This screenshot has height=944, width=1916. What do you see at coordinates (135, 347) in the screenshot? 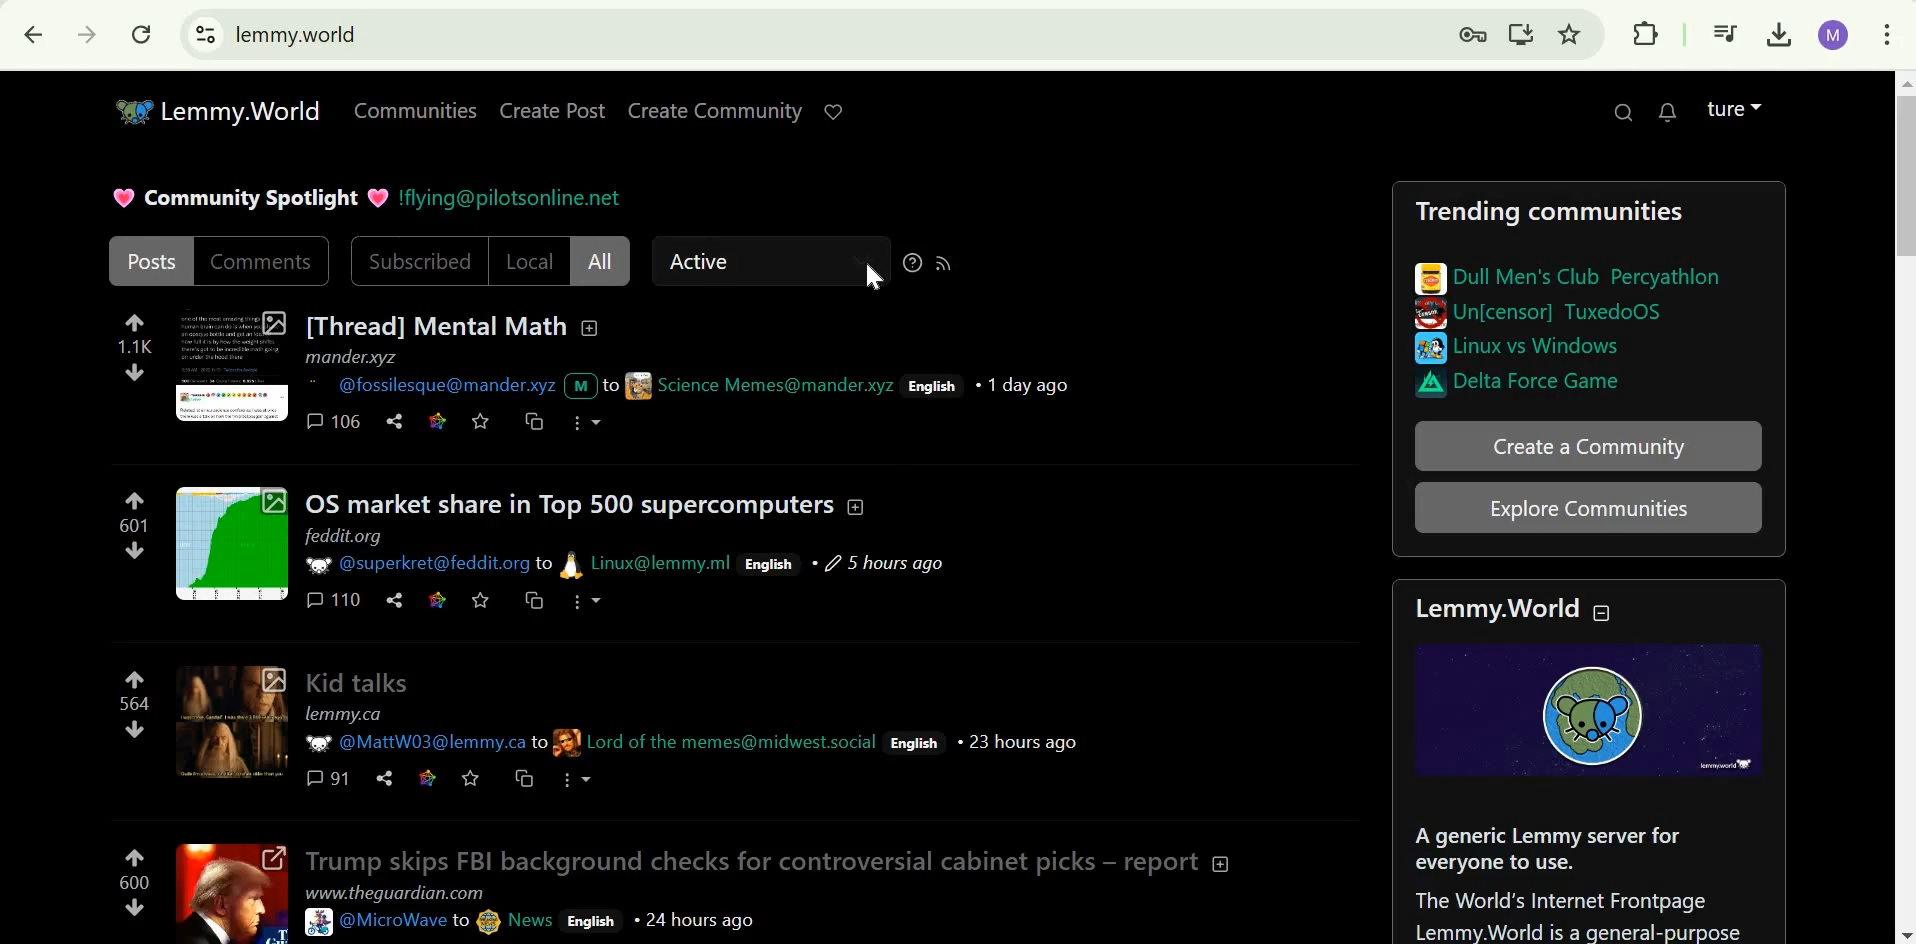
I see `1.1K points` at bounding box center [135, 347].